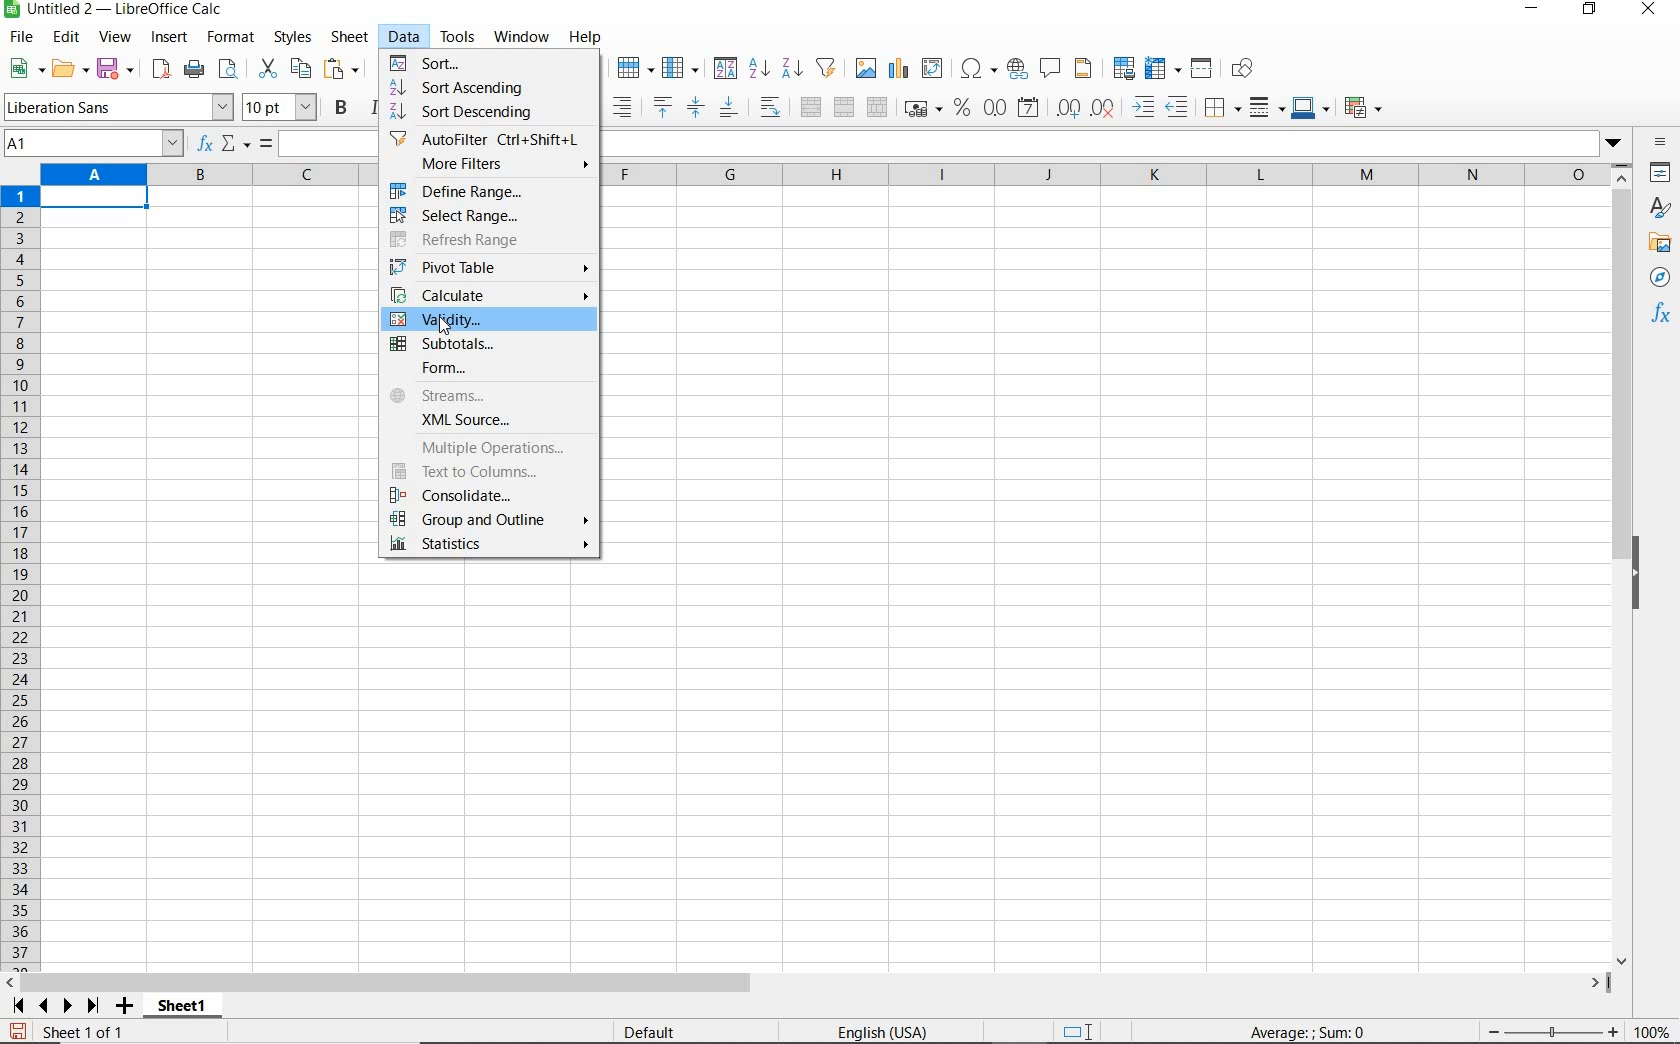 This screenshot has height=1044, width=1680. I want to click on select function, so click(236, 145).